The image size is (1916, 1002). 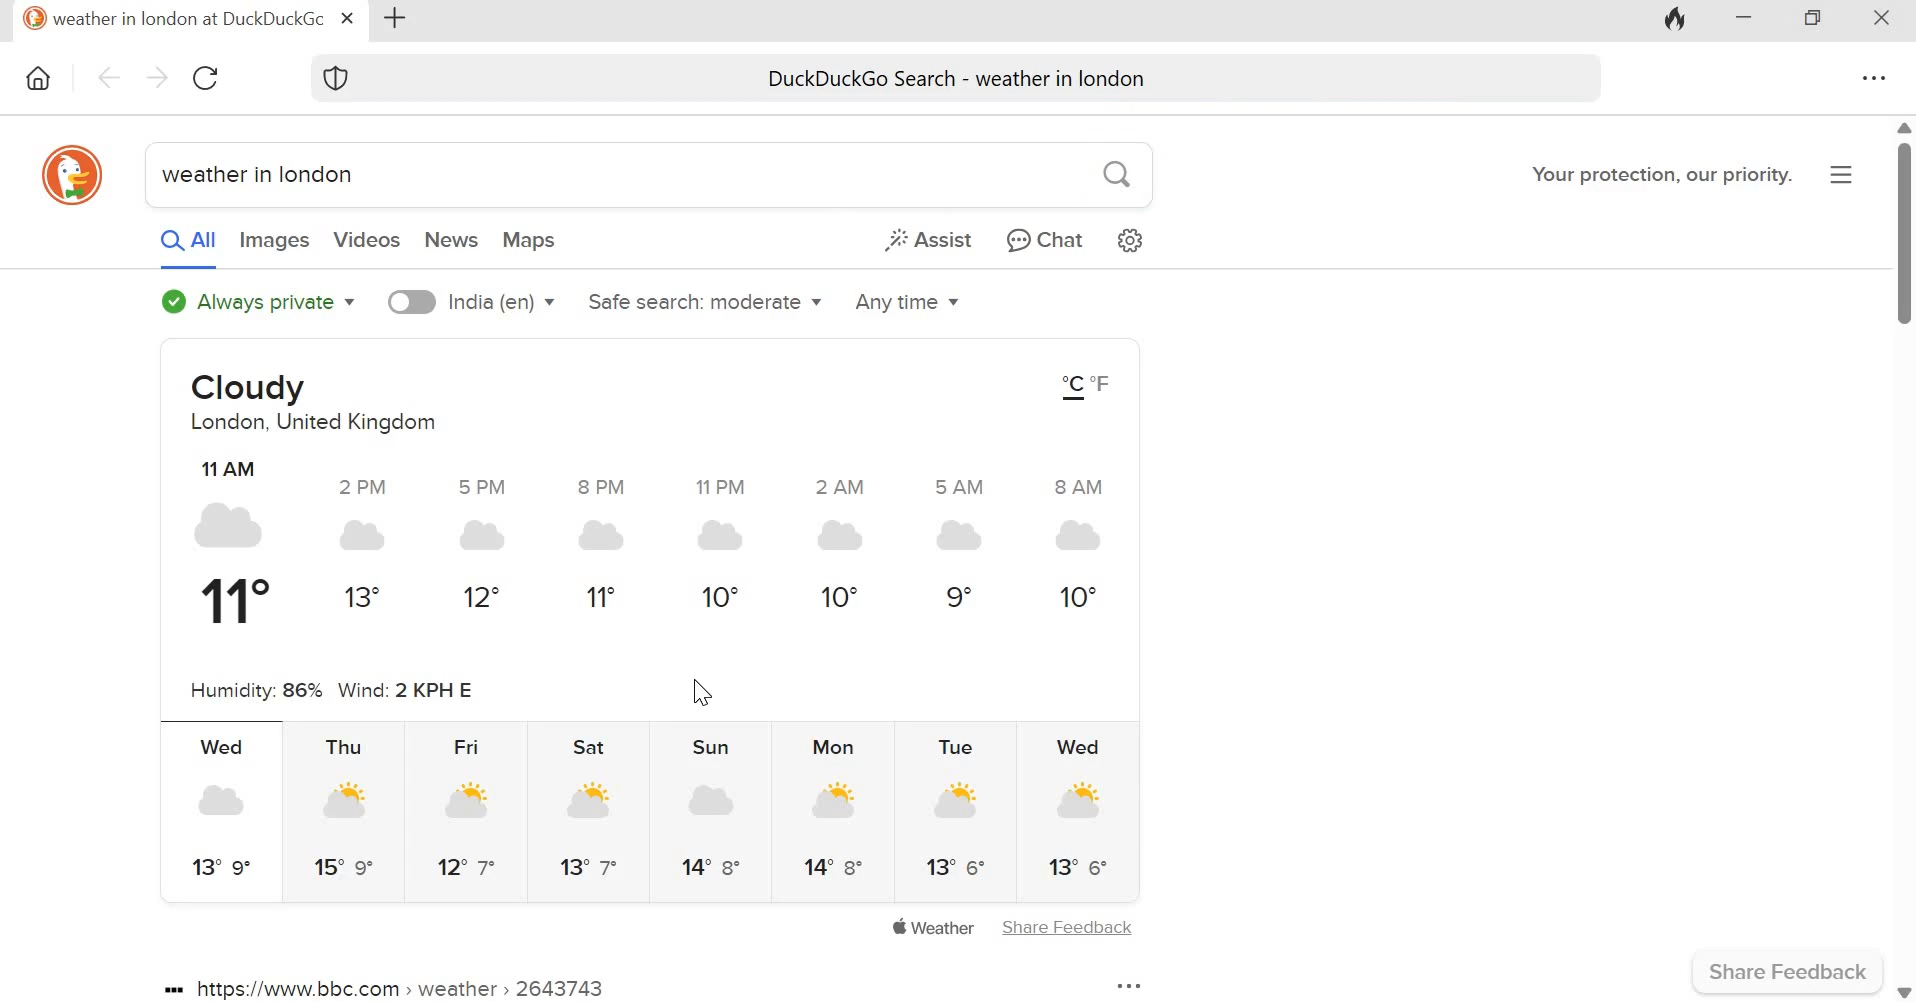 I want to click on 13° 9°, so click(x=222, y=868).